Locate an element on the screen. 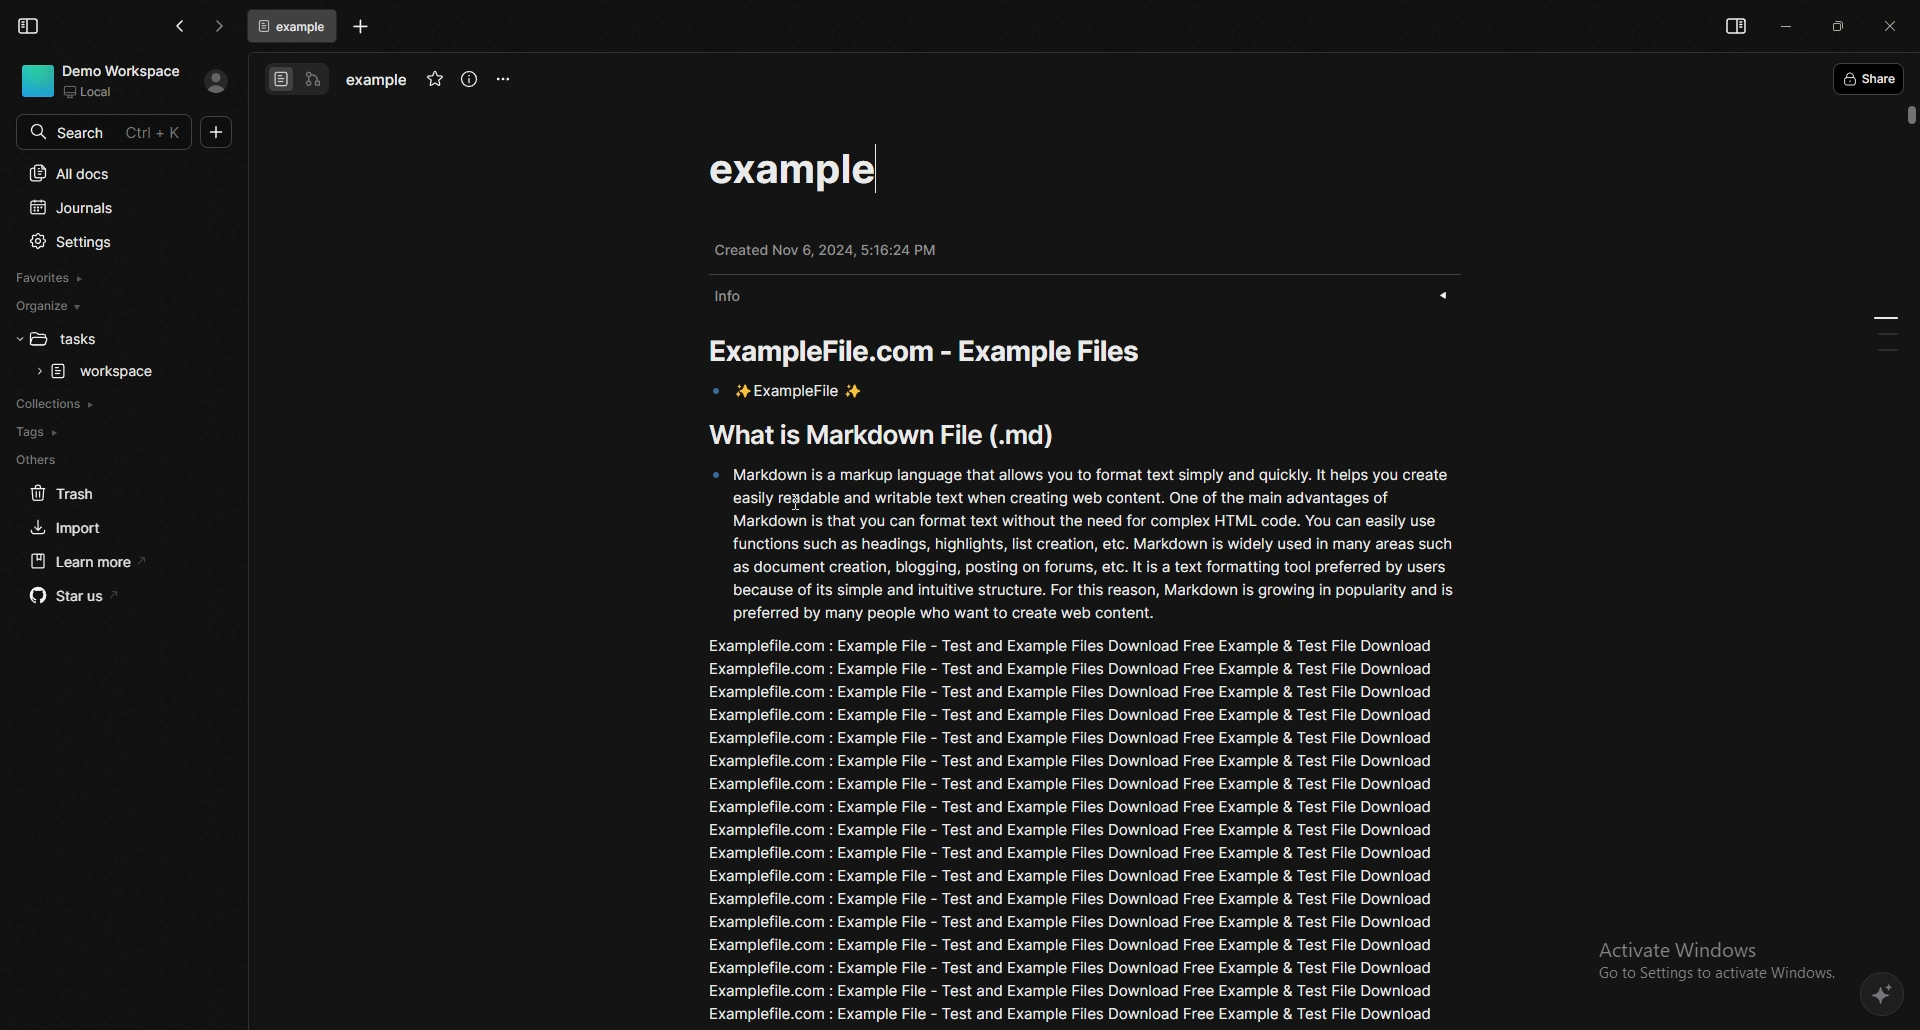 The width and height of the screenshot is (1920, 1030). Activate Windows
Go to Settings to activate Windows. is located at coordinates (1710, 959).